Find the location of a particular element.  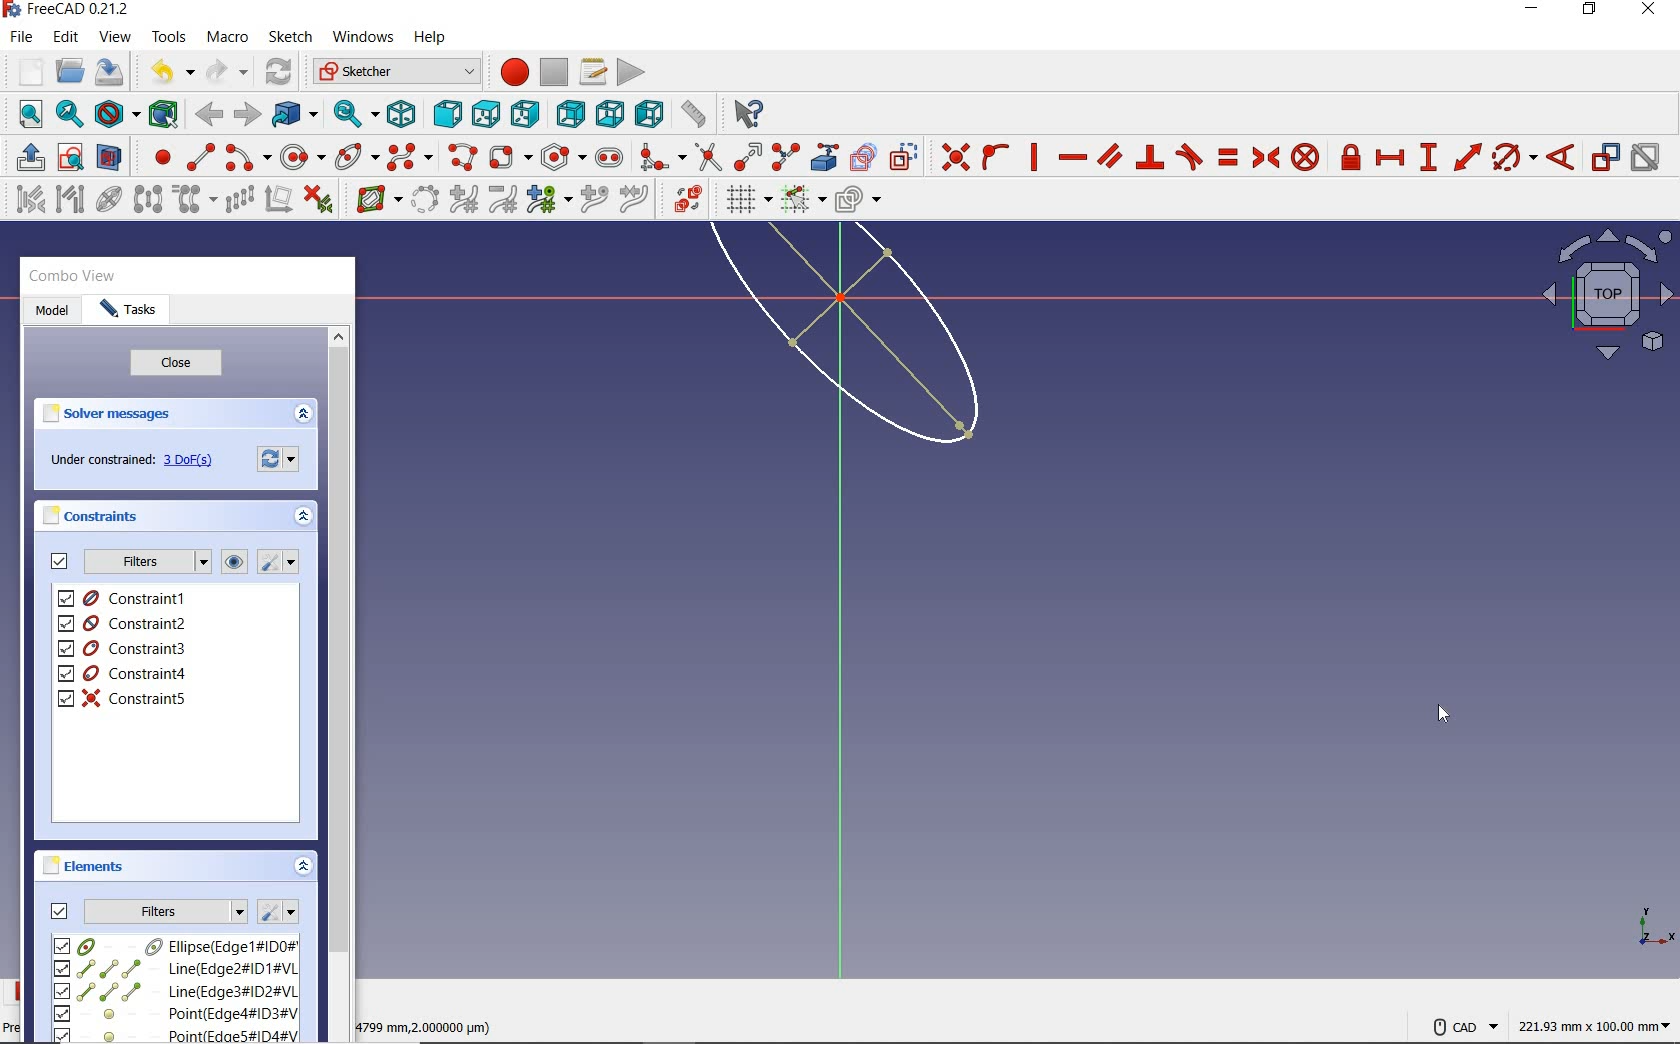

redo is located at coordinates (227, 71).